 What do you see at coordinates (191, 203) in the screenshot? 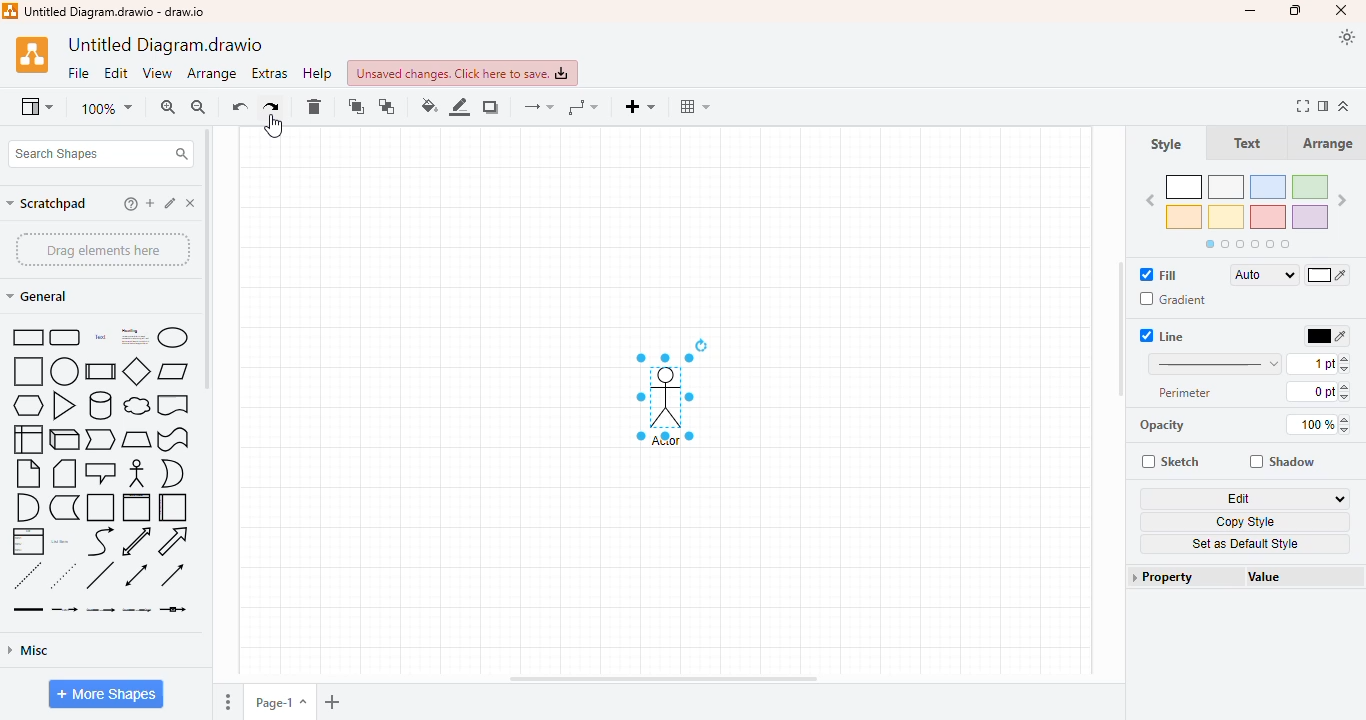
I see `delete` at bounding box center [191, 203].